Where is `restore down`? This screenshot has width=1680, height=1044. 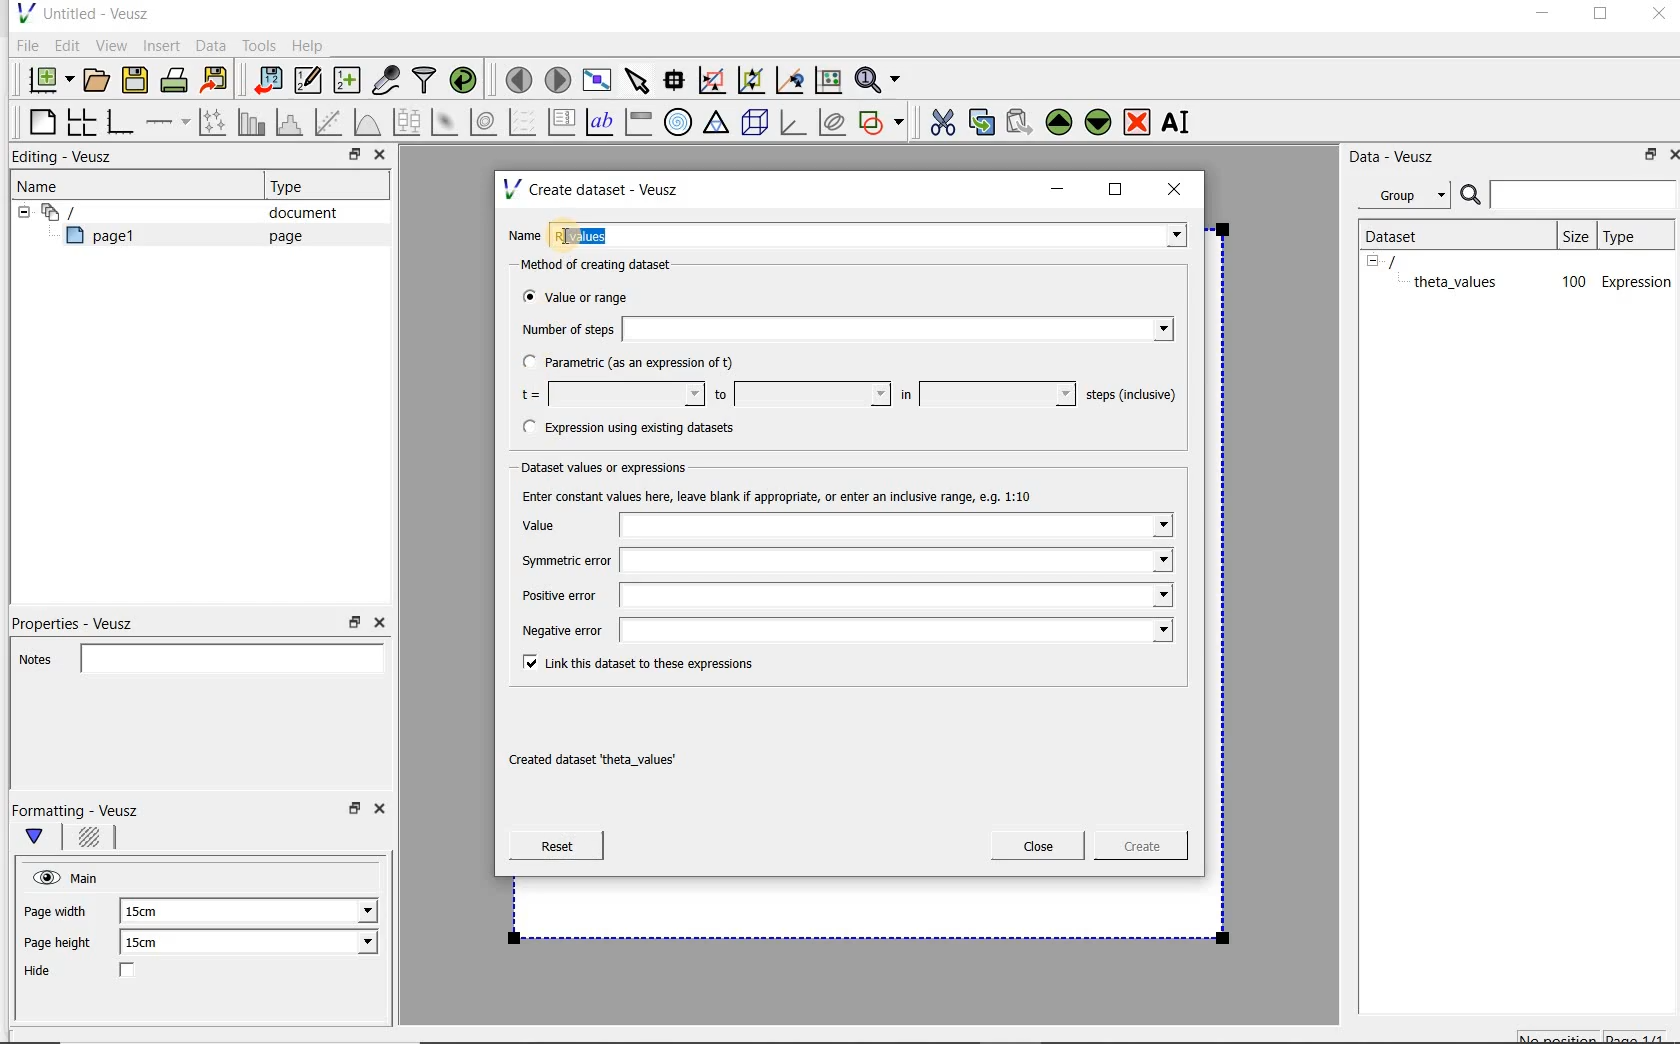
restore down is located at coordinates (352, 814).